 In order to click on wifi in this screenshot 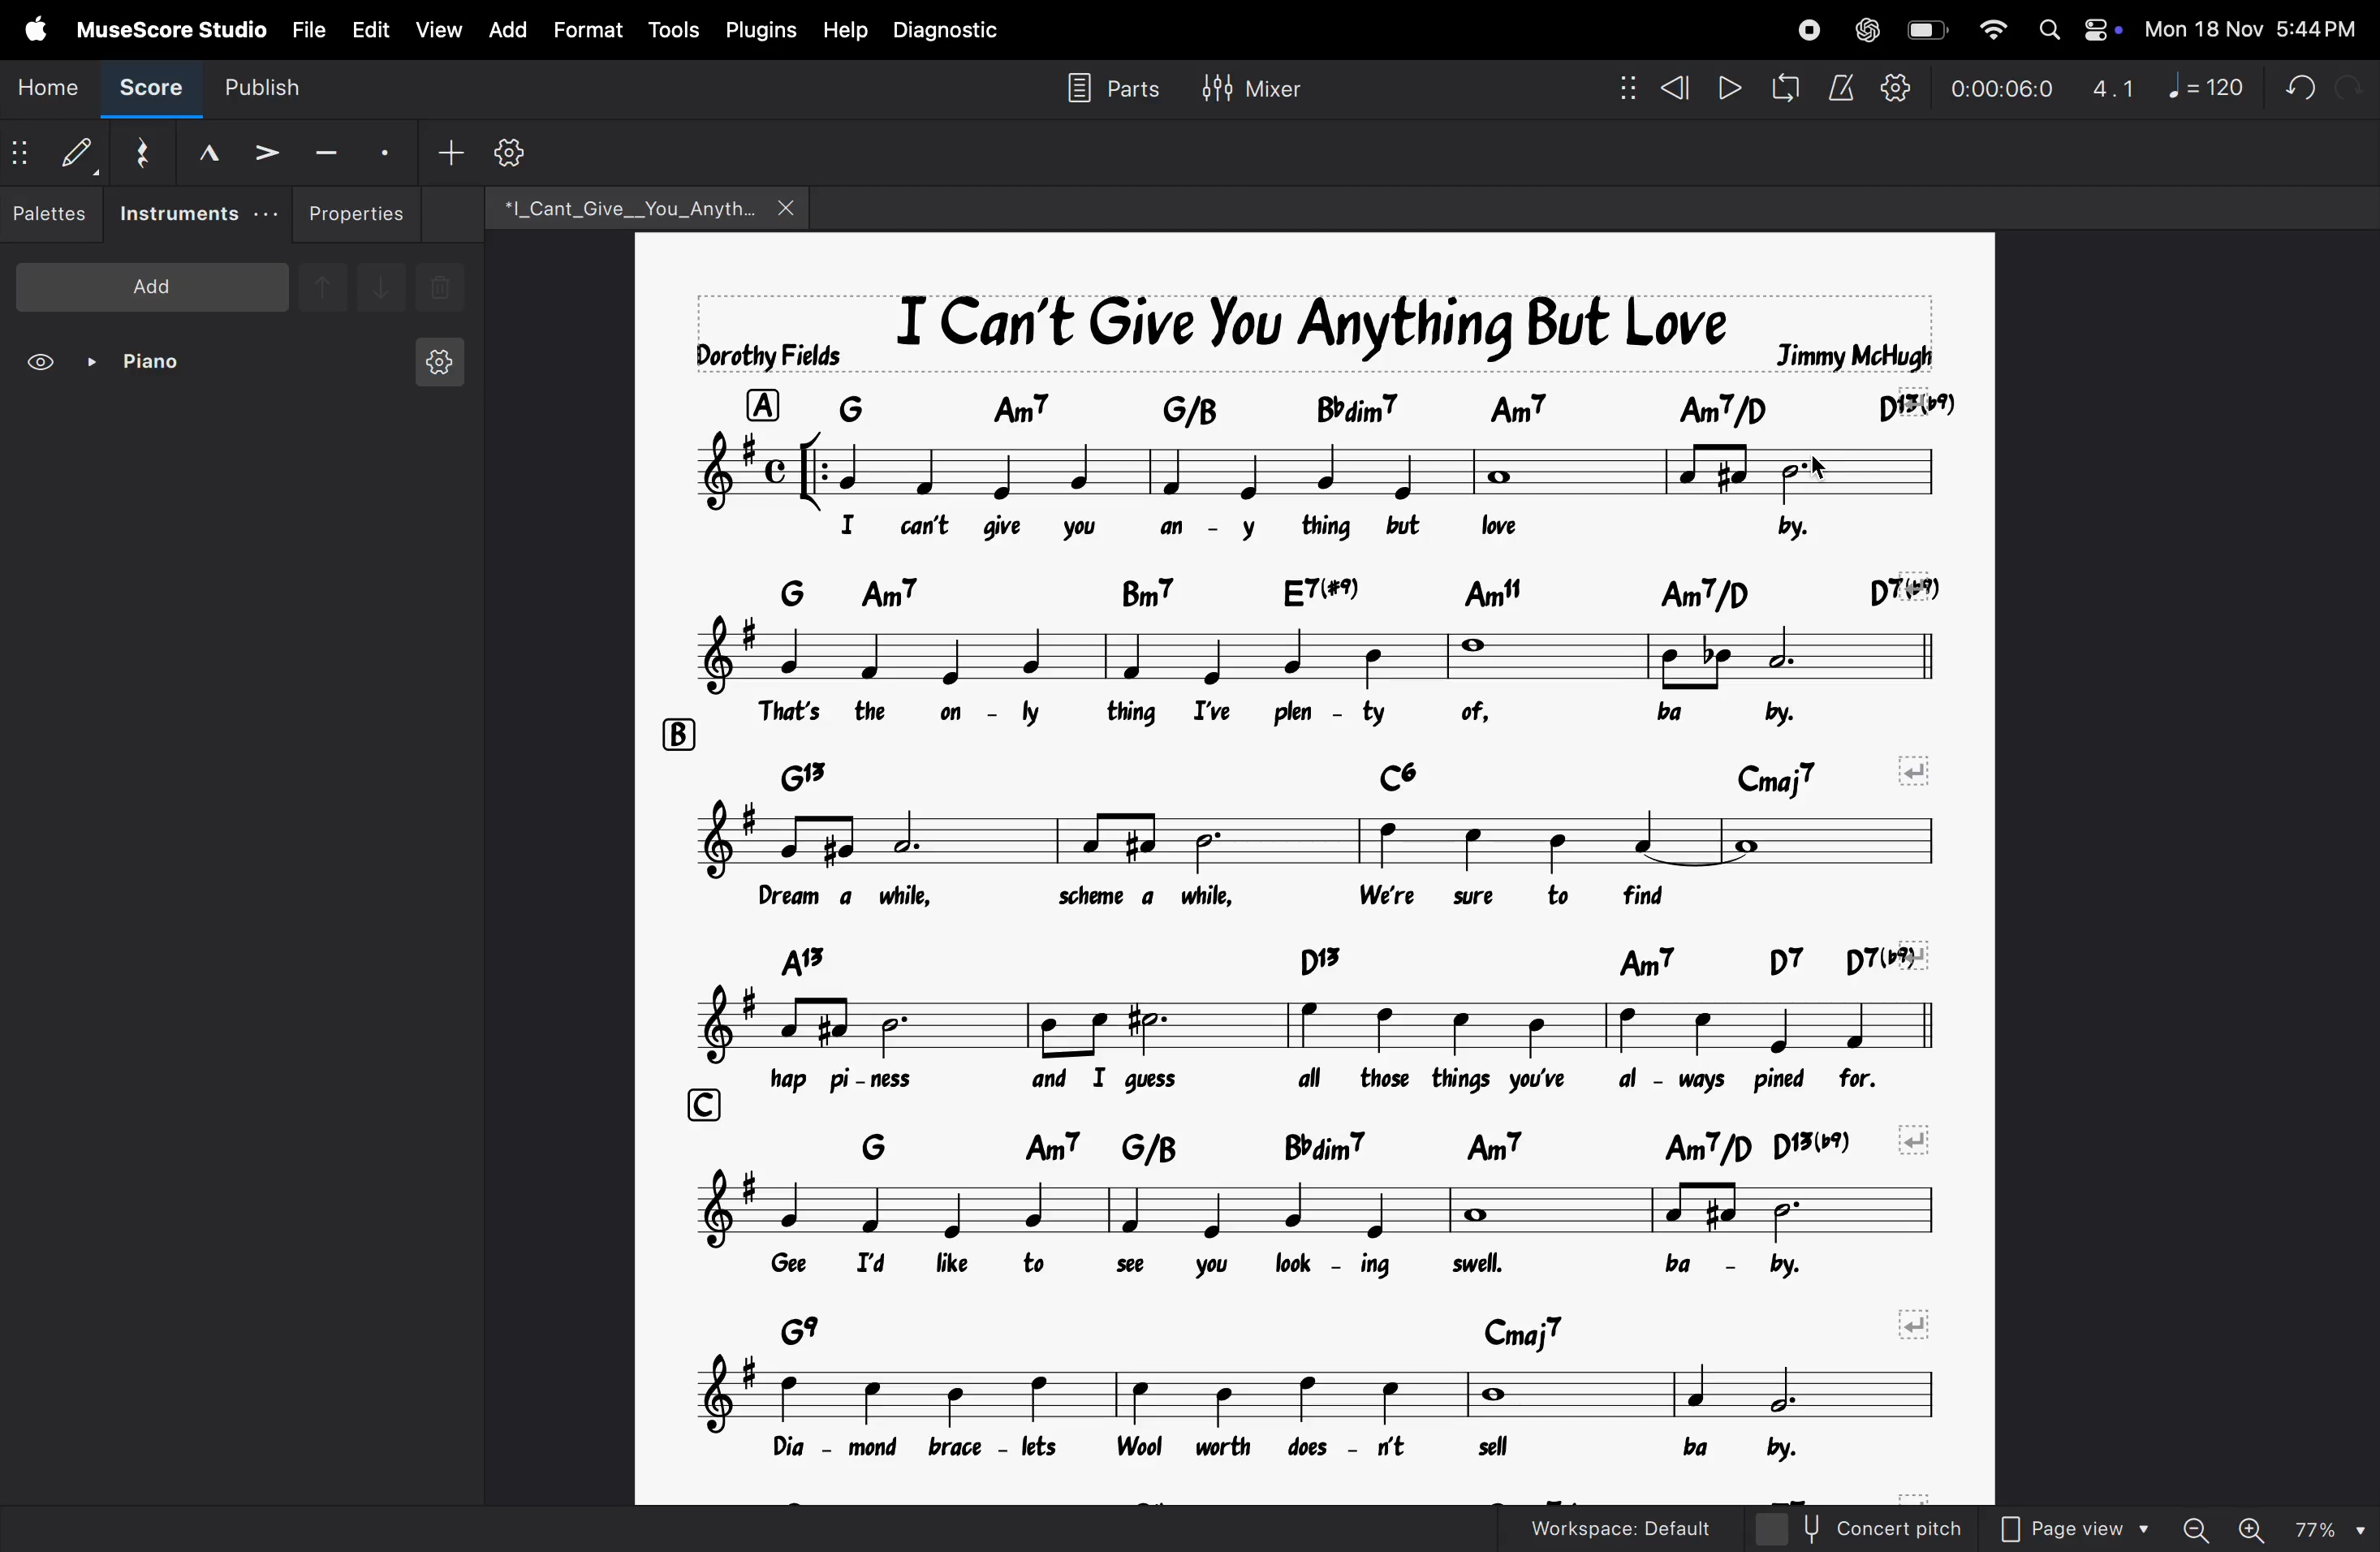, I will do `click(1989, 31)`.